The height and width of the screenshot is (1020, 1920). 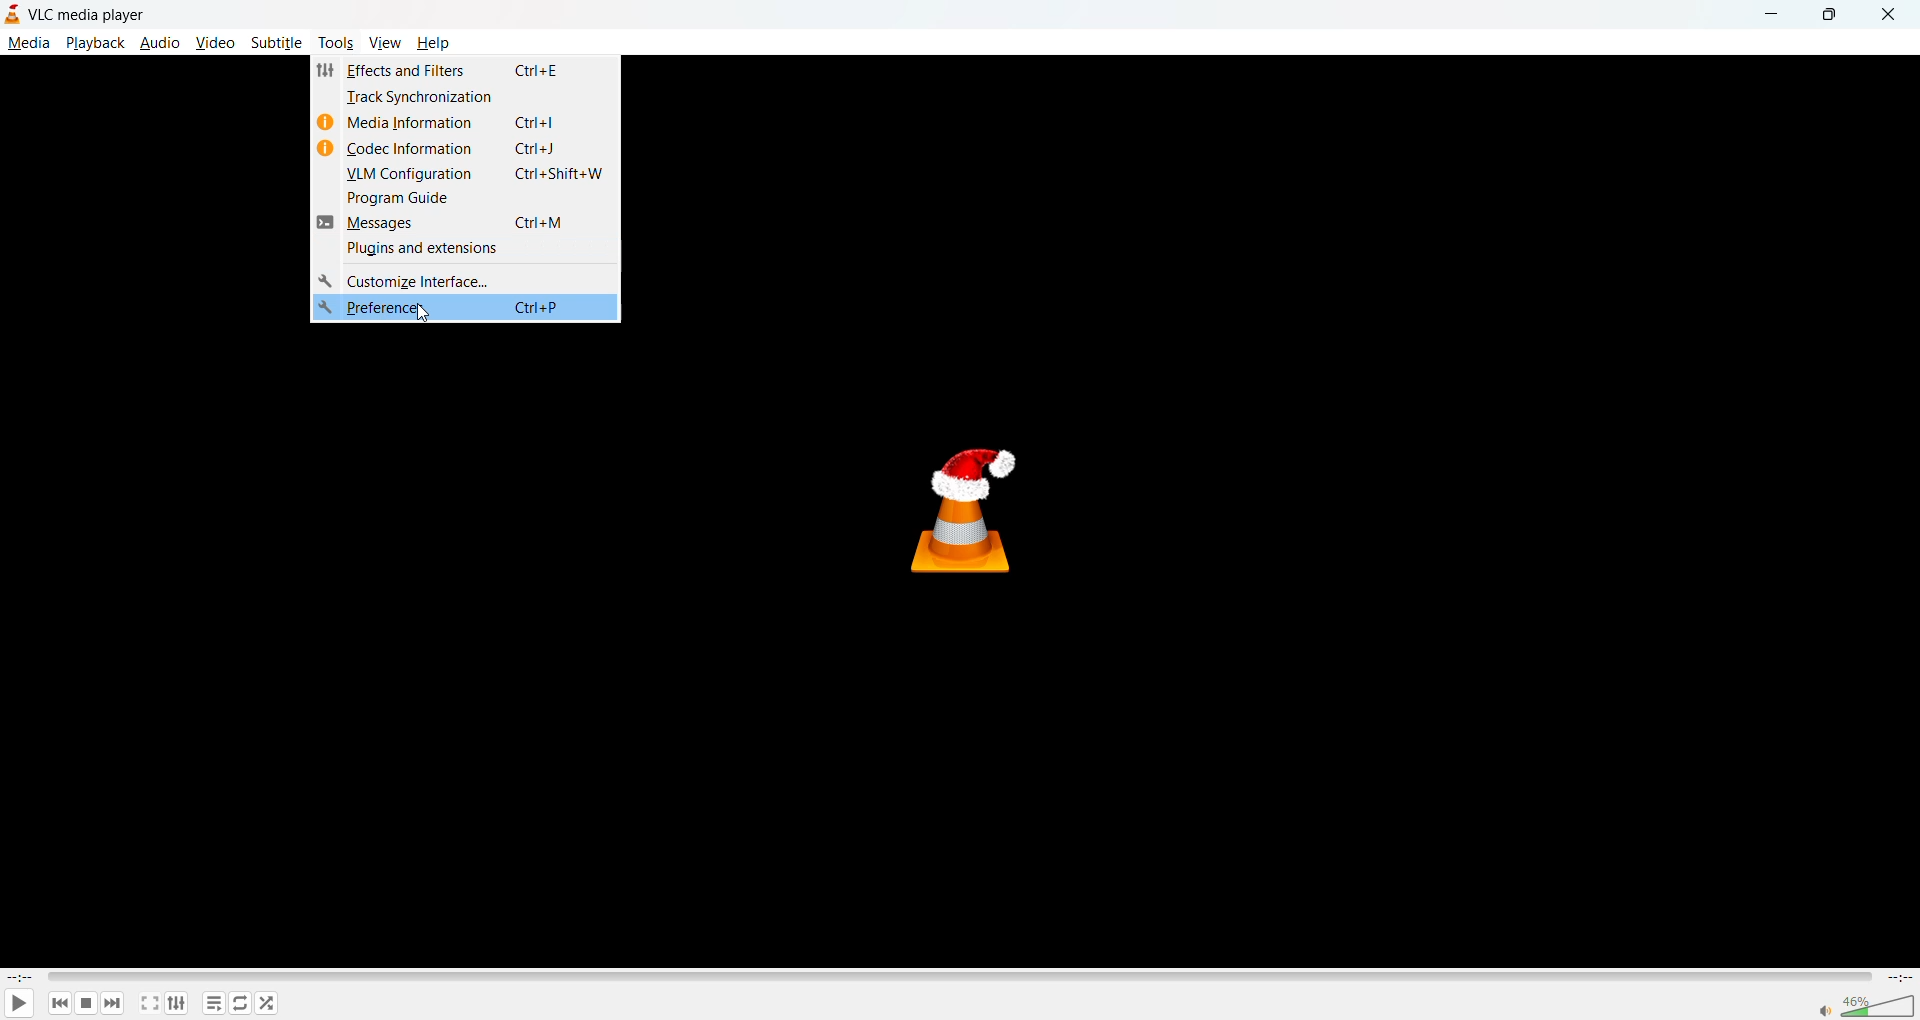 What do you see at coordinates (481, 174) in the screenshot?
I see `vlm configuration` at bounding box center [481, 174].